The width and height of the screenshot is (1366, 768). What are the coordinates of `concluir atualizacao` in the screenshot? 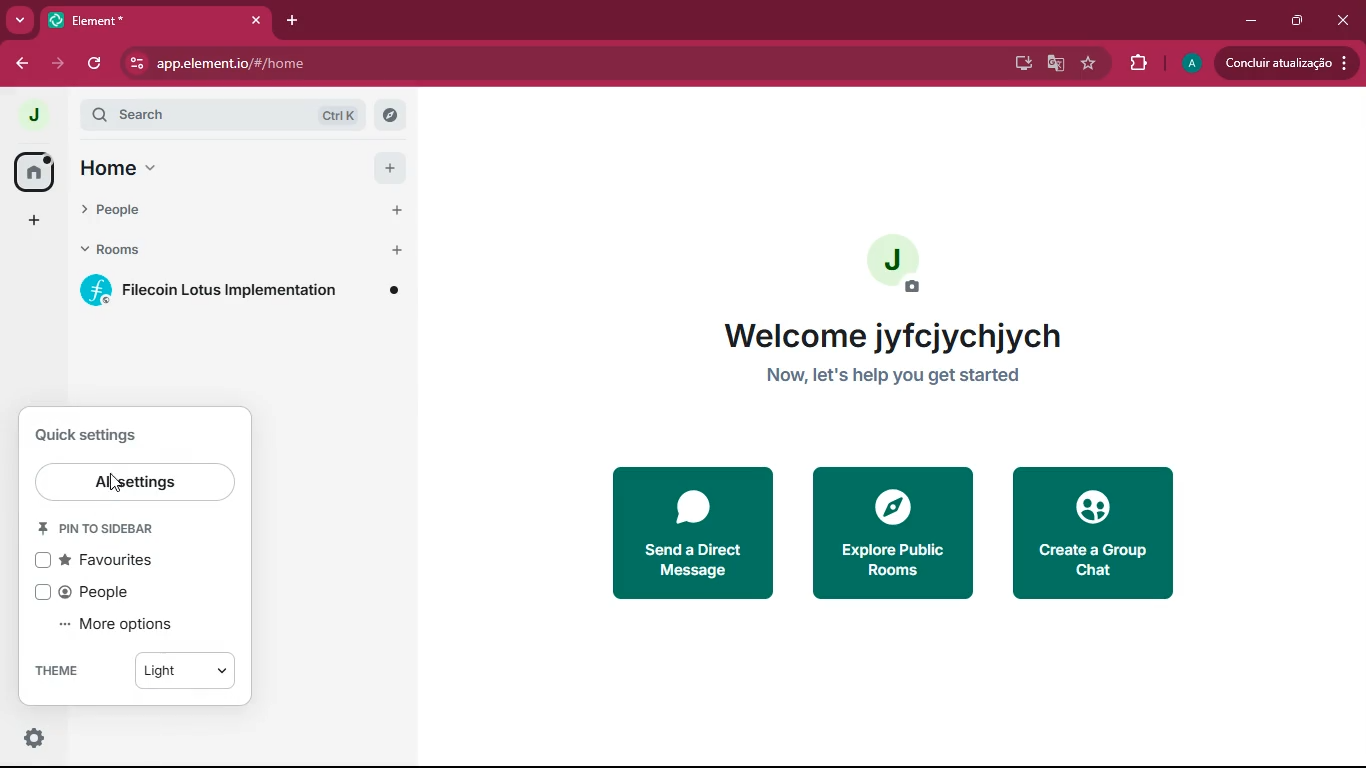 It's located at (1284, 62).